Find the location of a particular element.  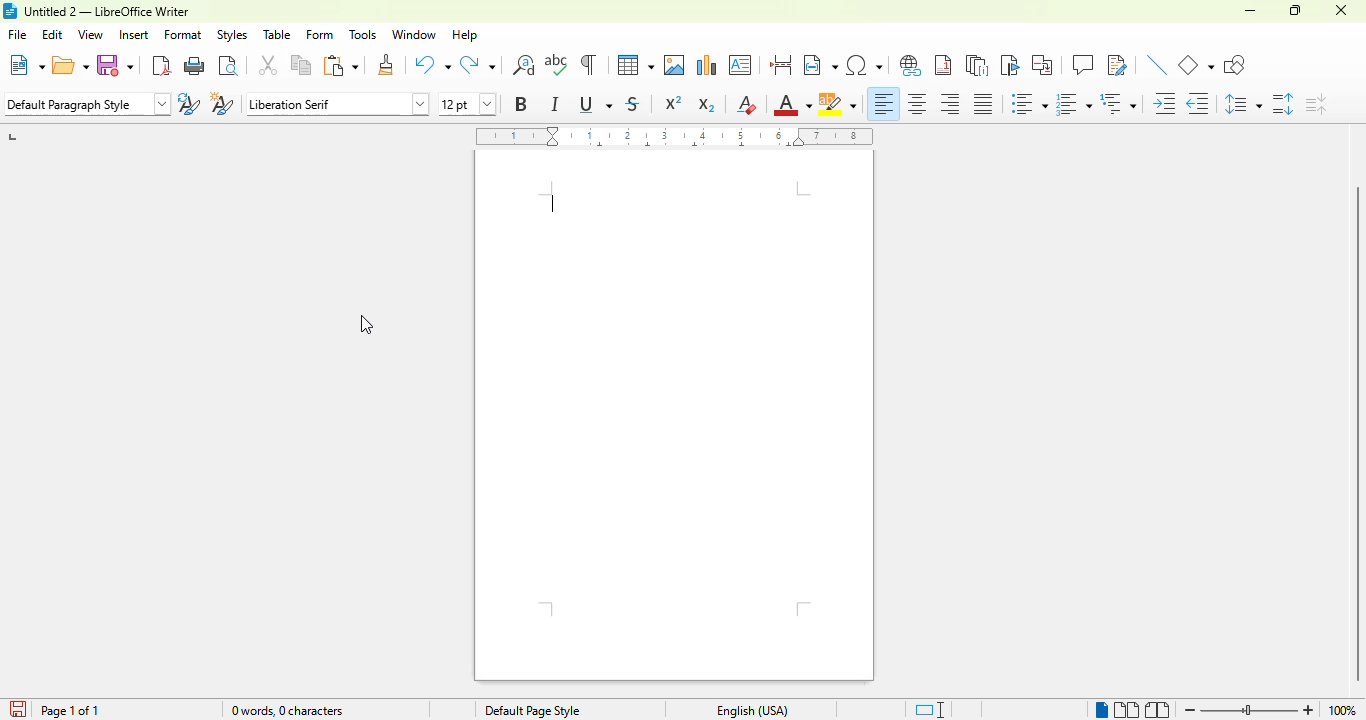

align center is located at coordinates (918, 104).